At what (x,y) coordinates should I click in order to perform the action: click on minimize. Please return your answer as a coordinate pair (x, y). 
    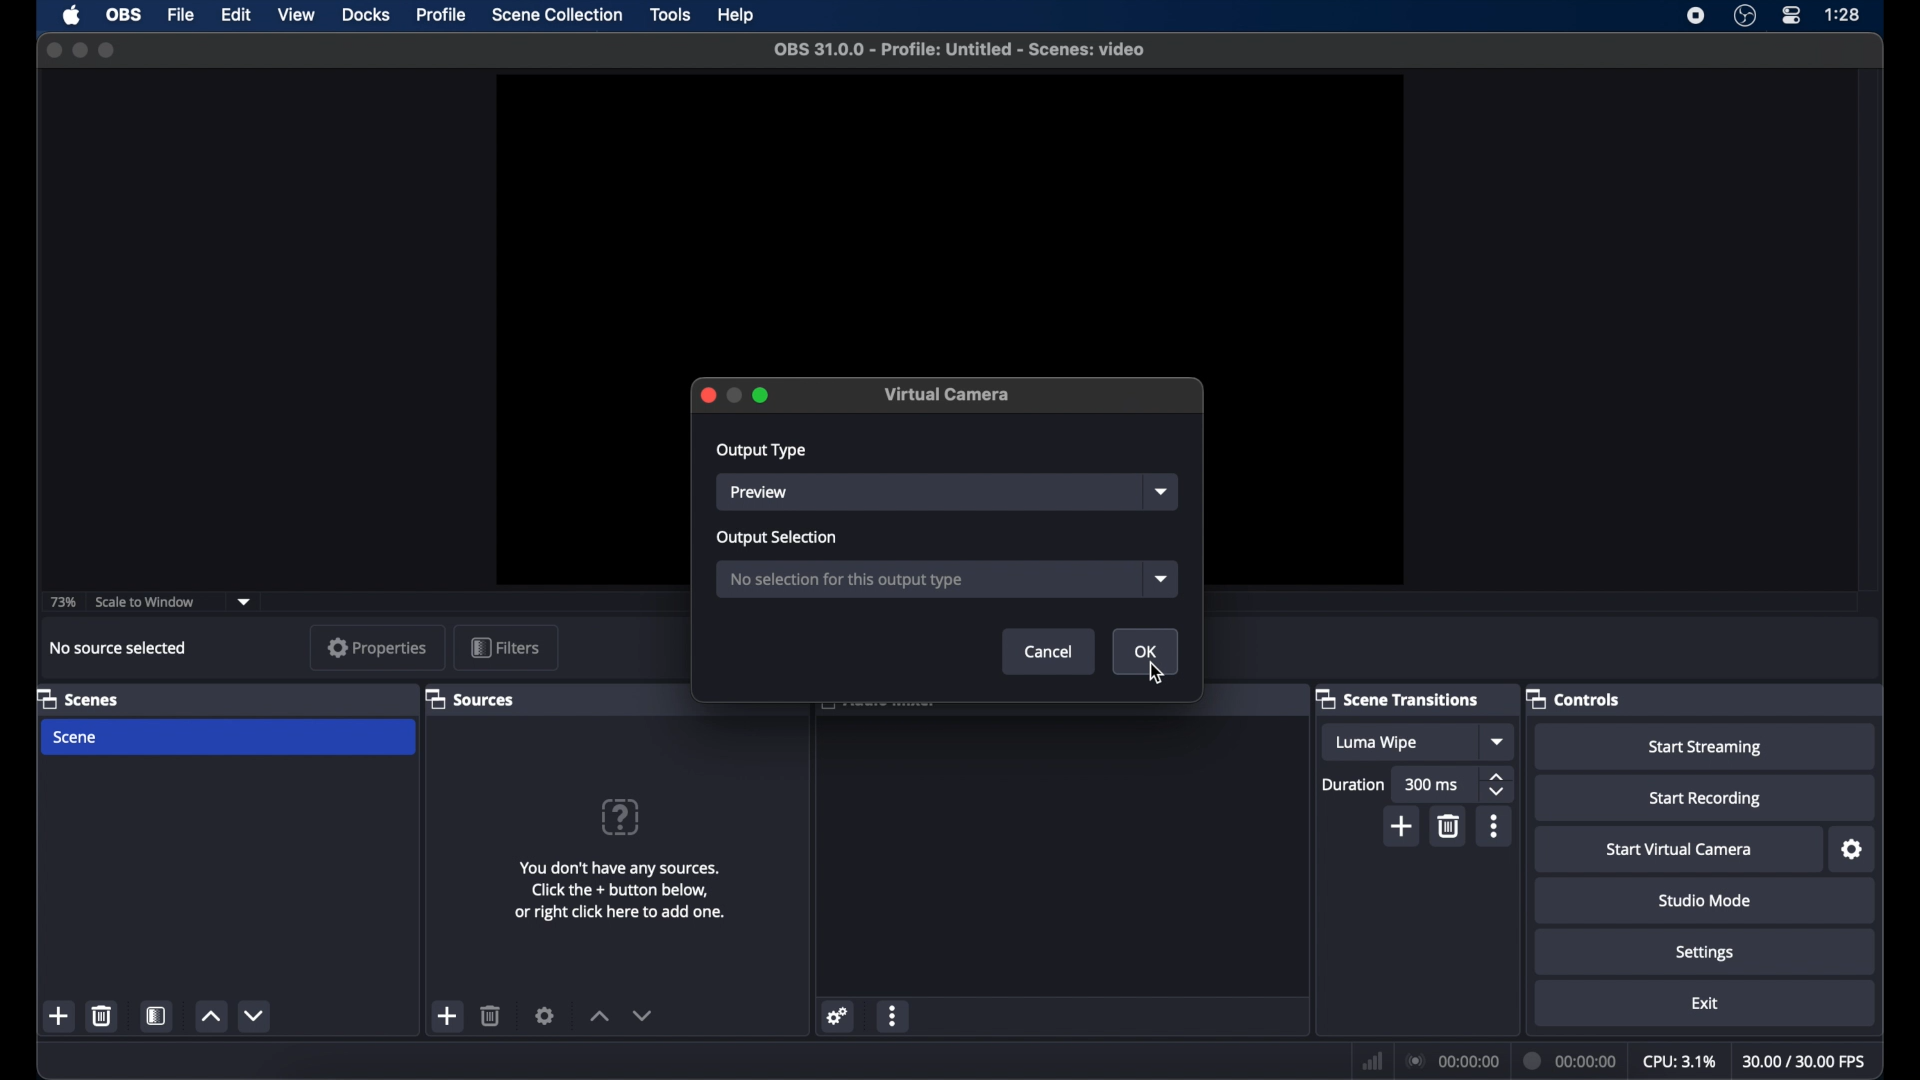
    Looking at the image, I should click on (733, 395).